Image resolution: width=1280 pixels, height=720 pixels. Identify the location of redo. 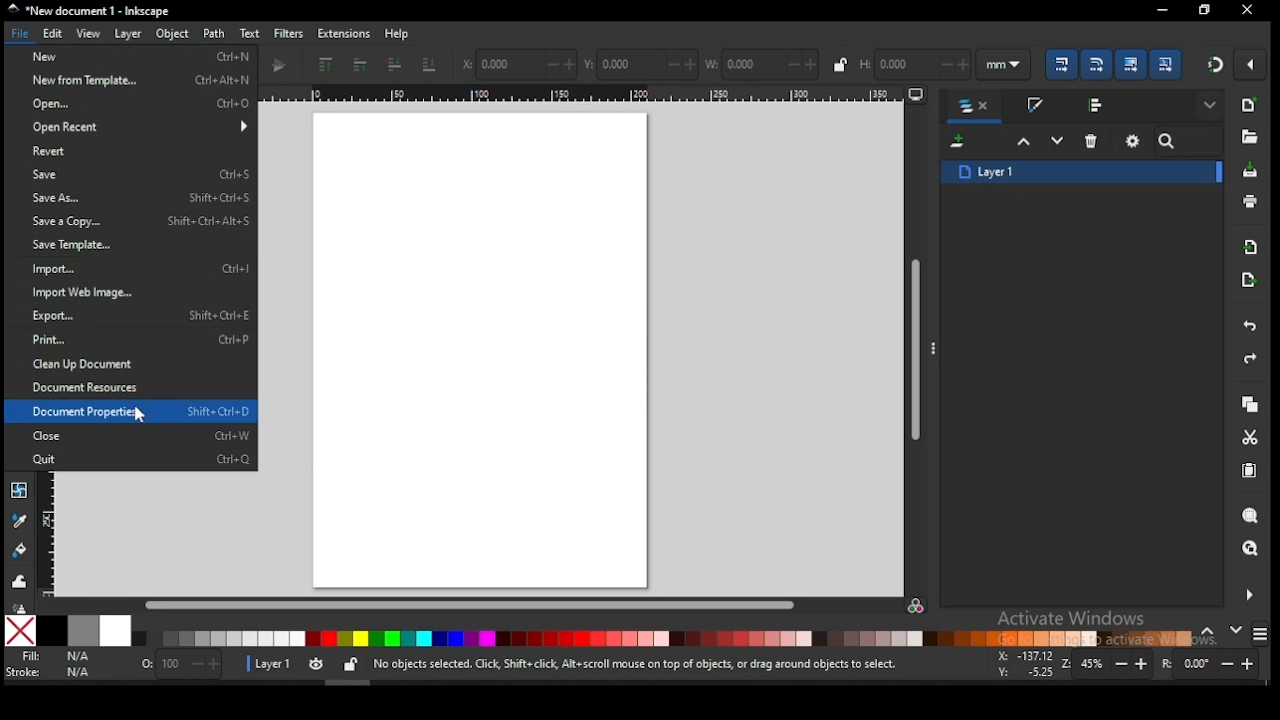
(1248, 360).